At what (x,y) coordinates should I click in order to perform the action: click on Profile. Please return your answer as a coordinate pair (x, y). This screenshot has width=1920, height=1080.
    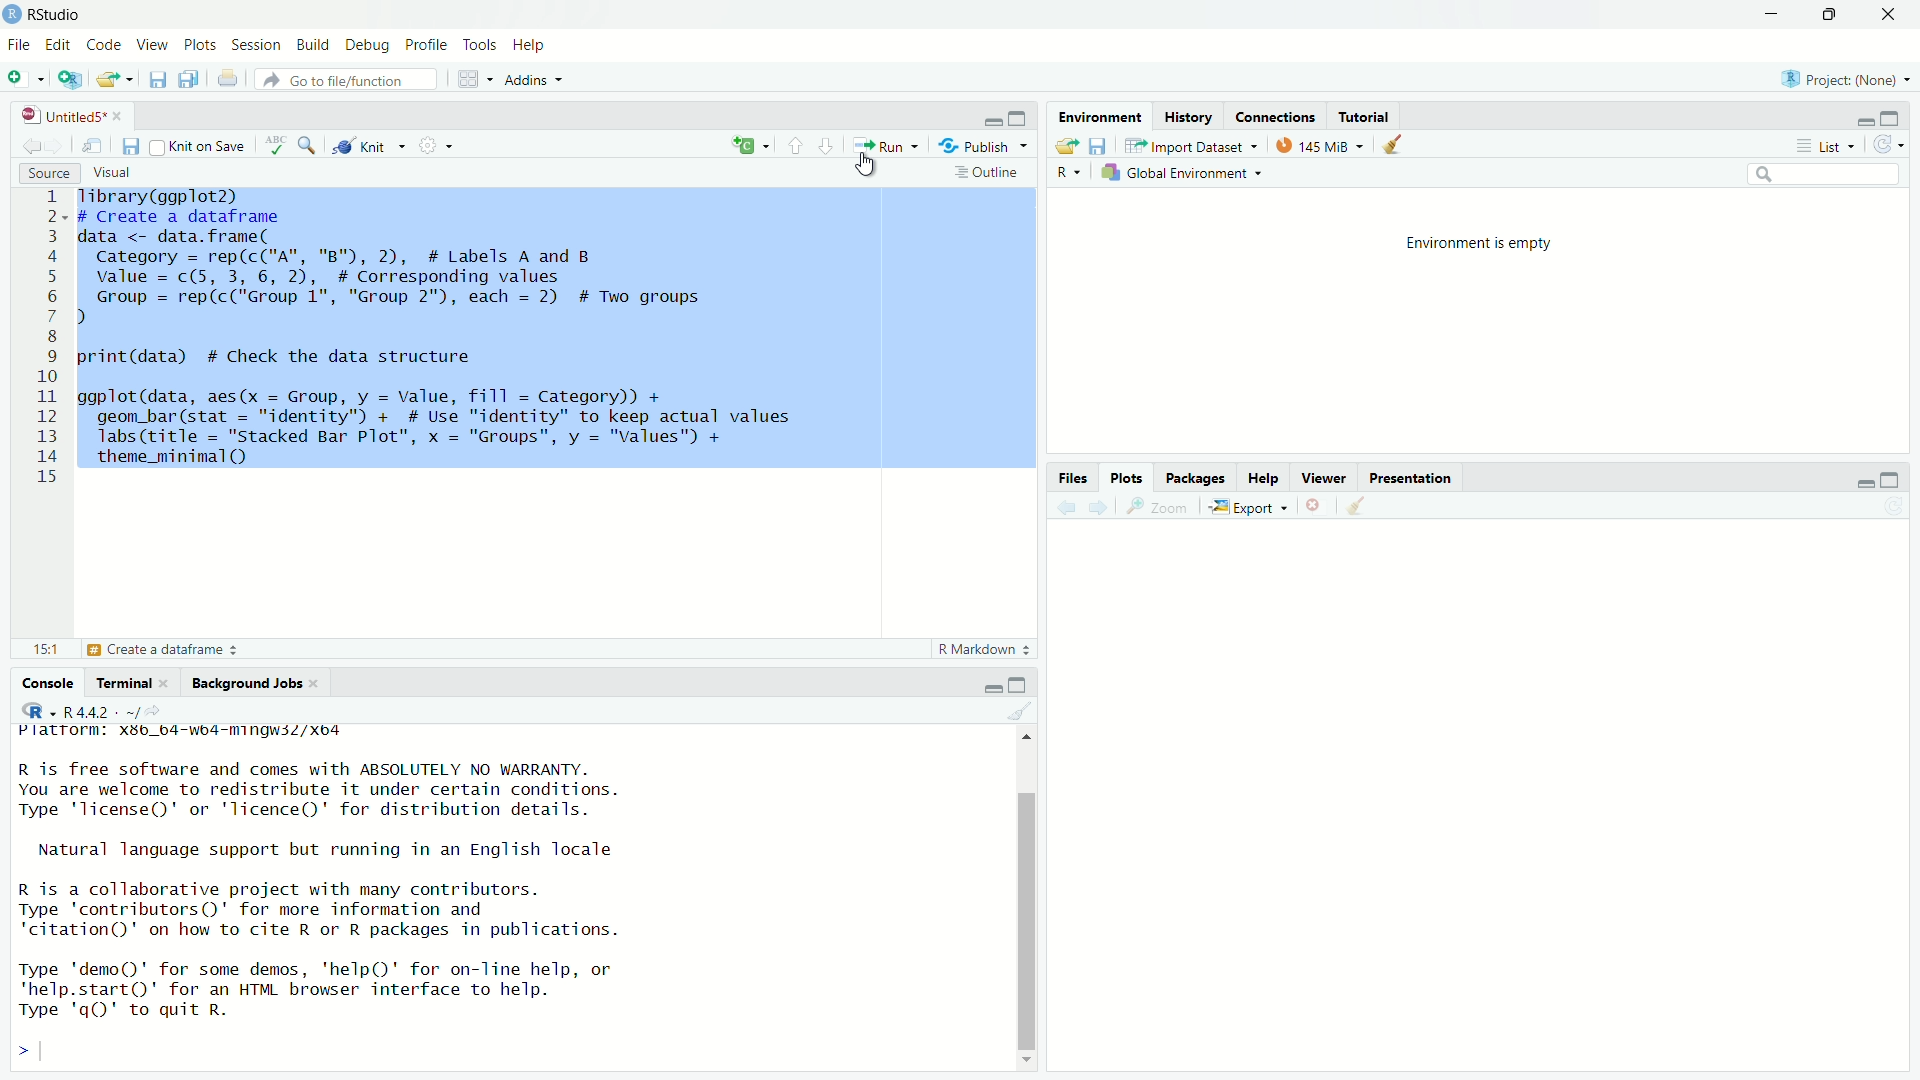
    Looking at the image, I should click on (427, 43).